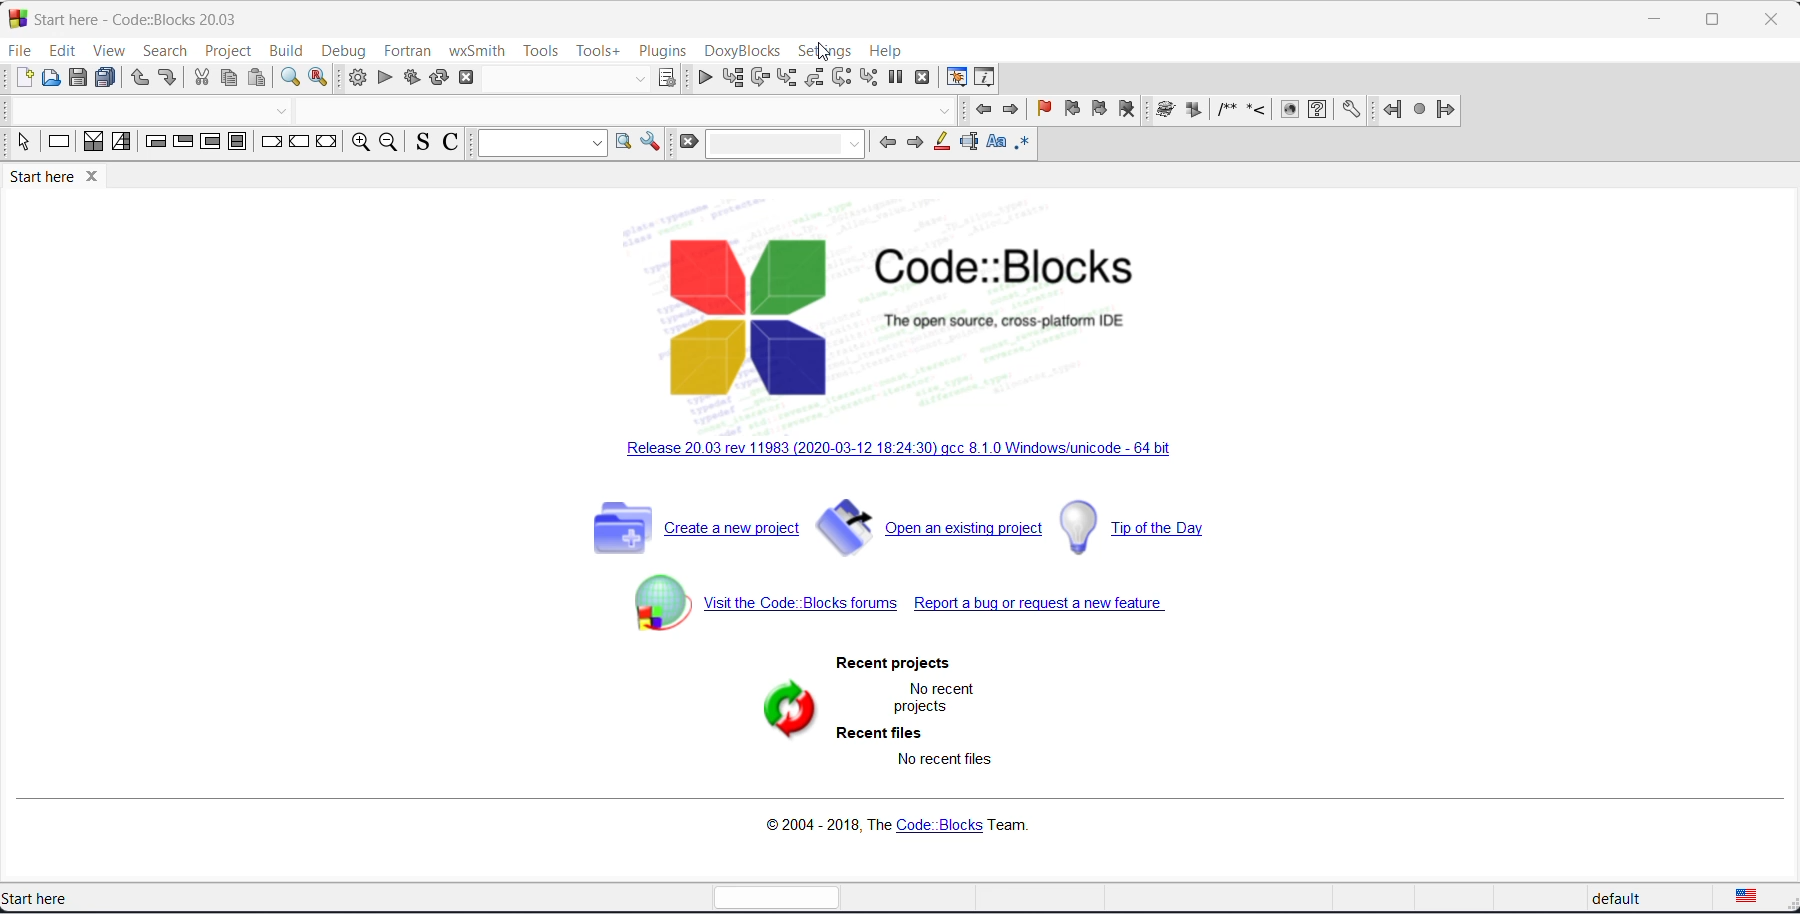 This screenshot has width=1800, height=914. What do you see at coordinates (763, 603) in the screenshot?
I see `visit code` at bounding box center [763, 603].